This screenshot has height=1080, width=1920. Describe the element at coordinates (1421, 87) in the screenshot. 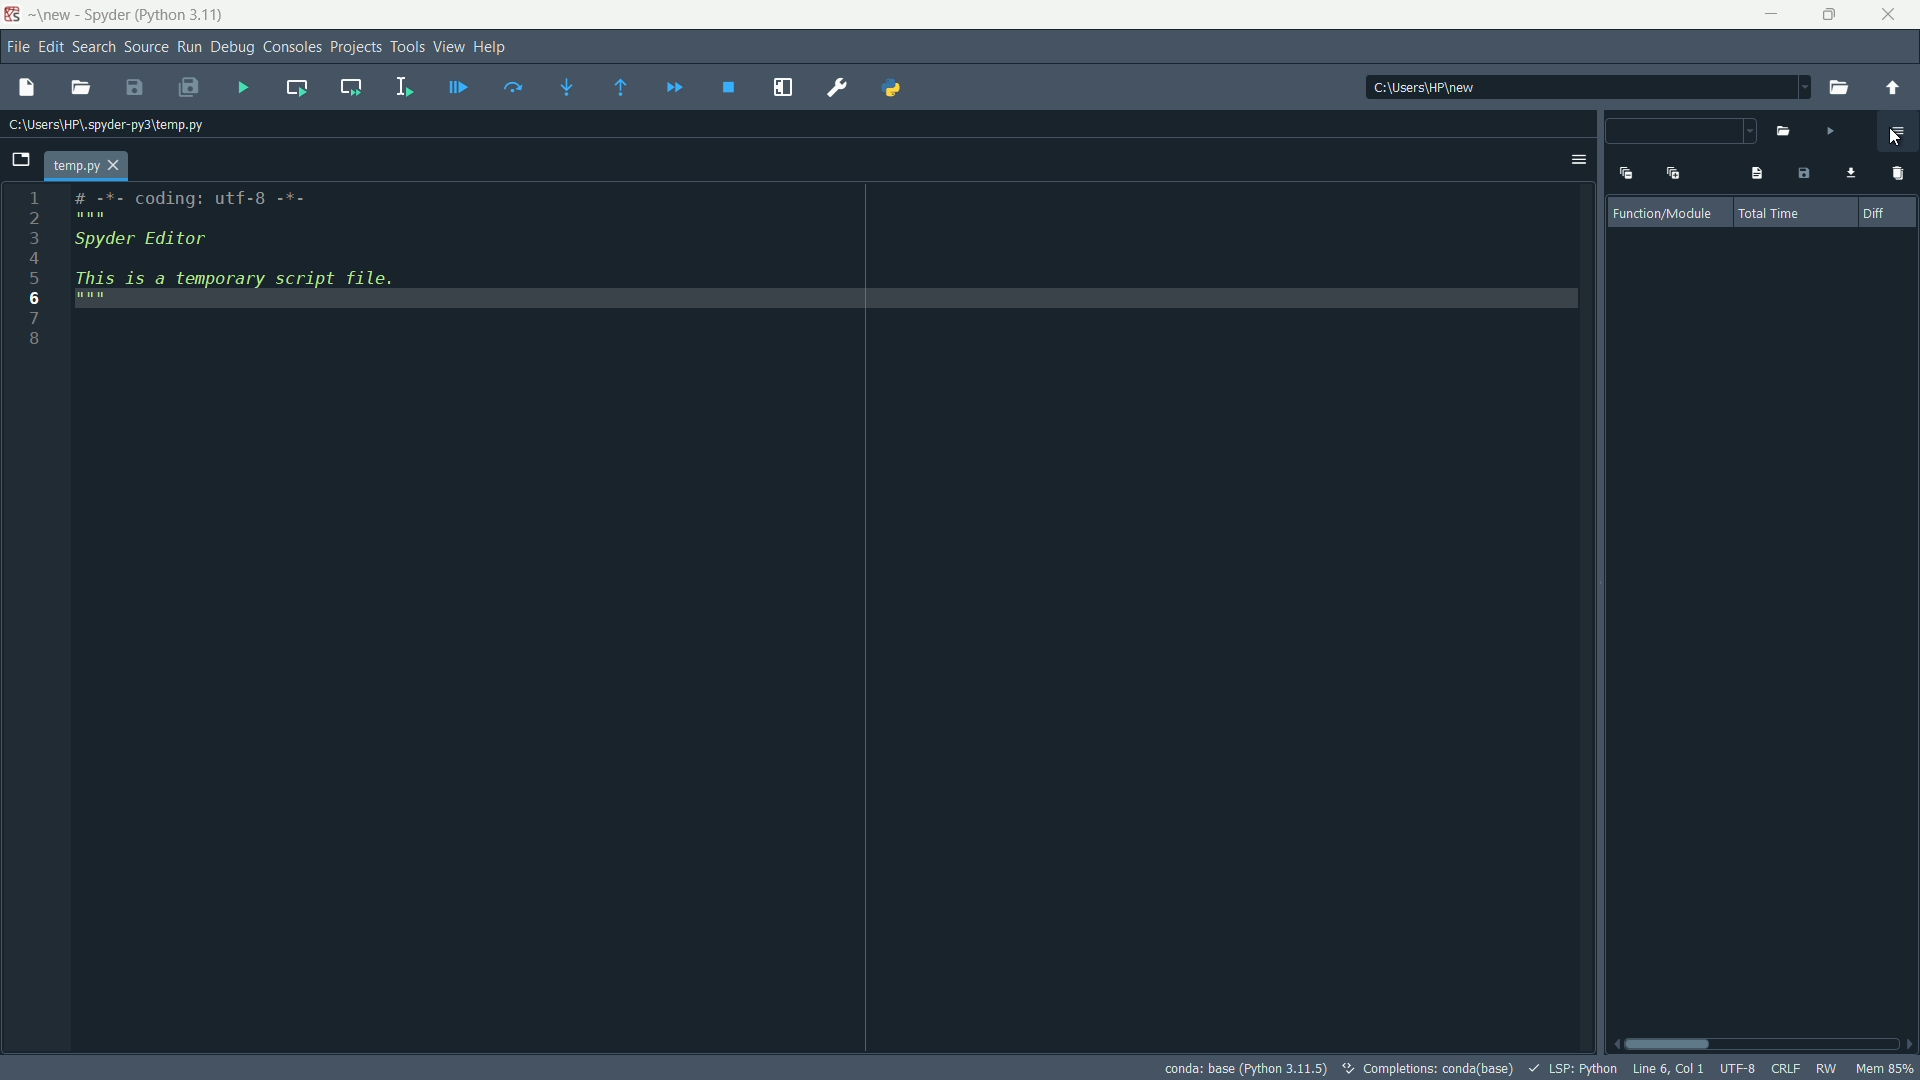

I see `c:\users\hp\new` at that location.